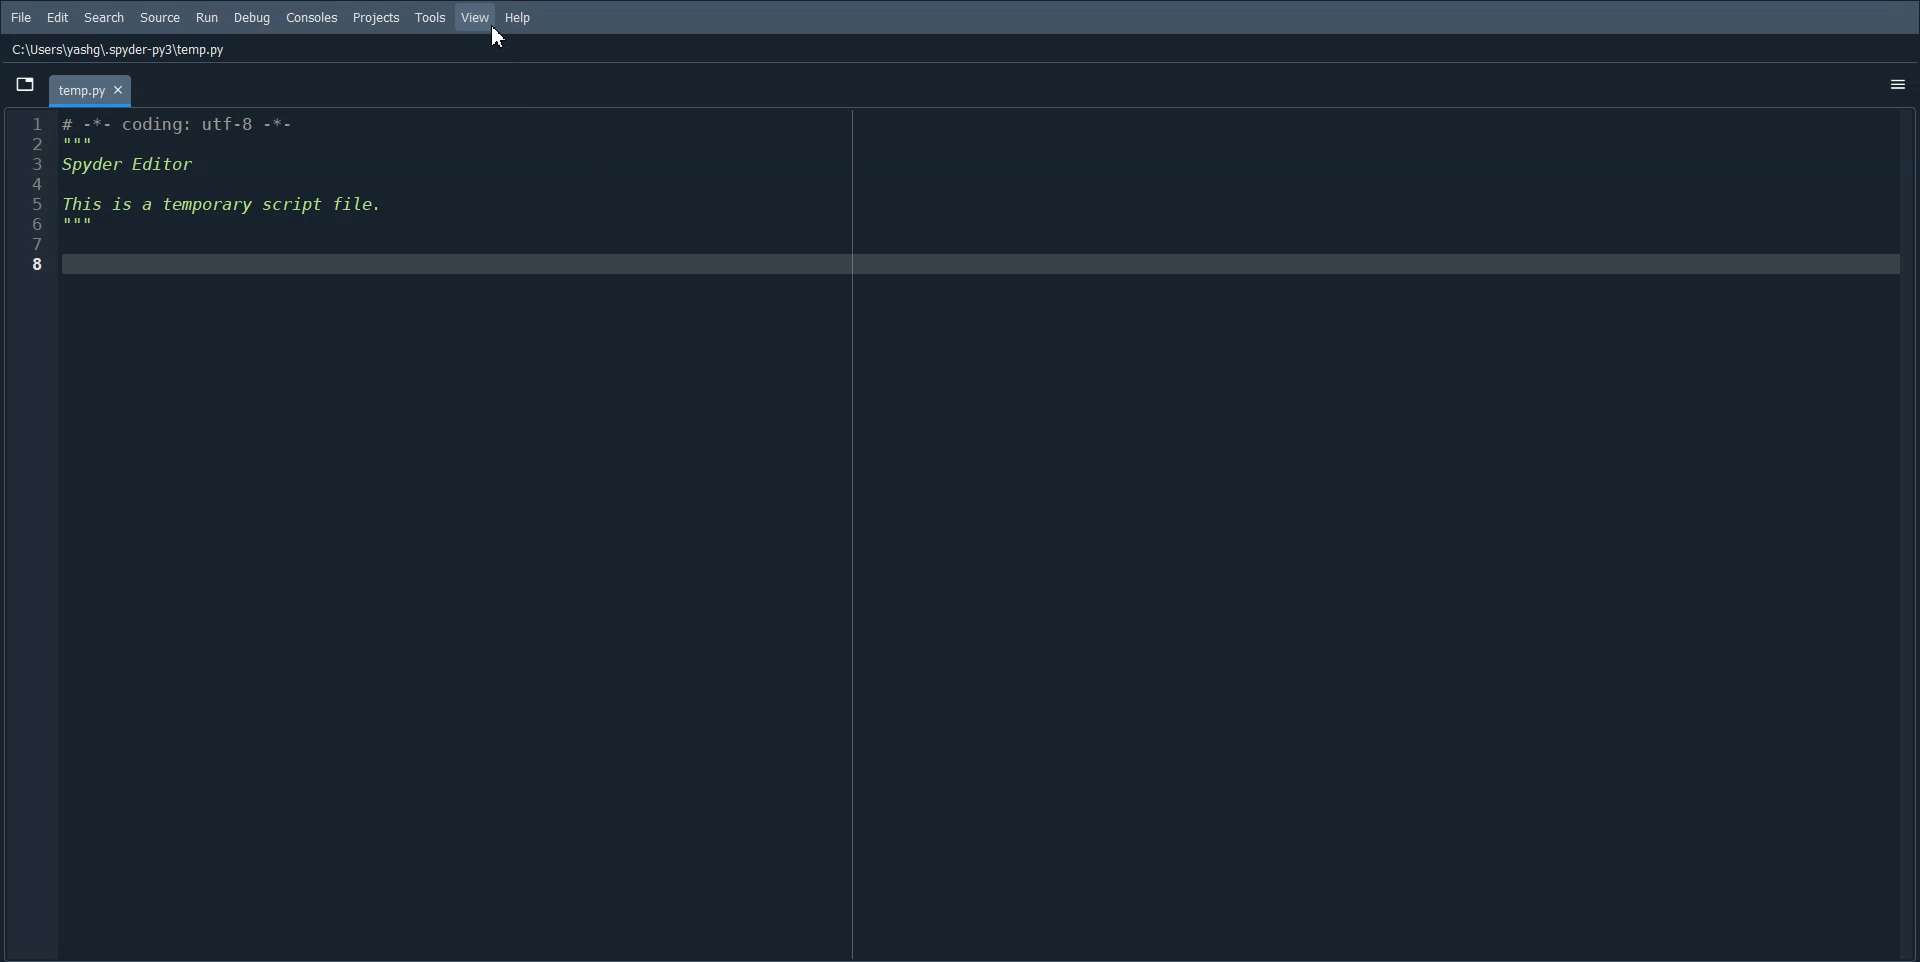 Image resolution: width=1920 pixels, height=962 pixels. I want to click on Help, so click(520, 19).